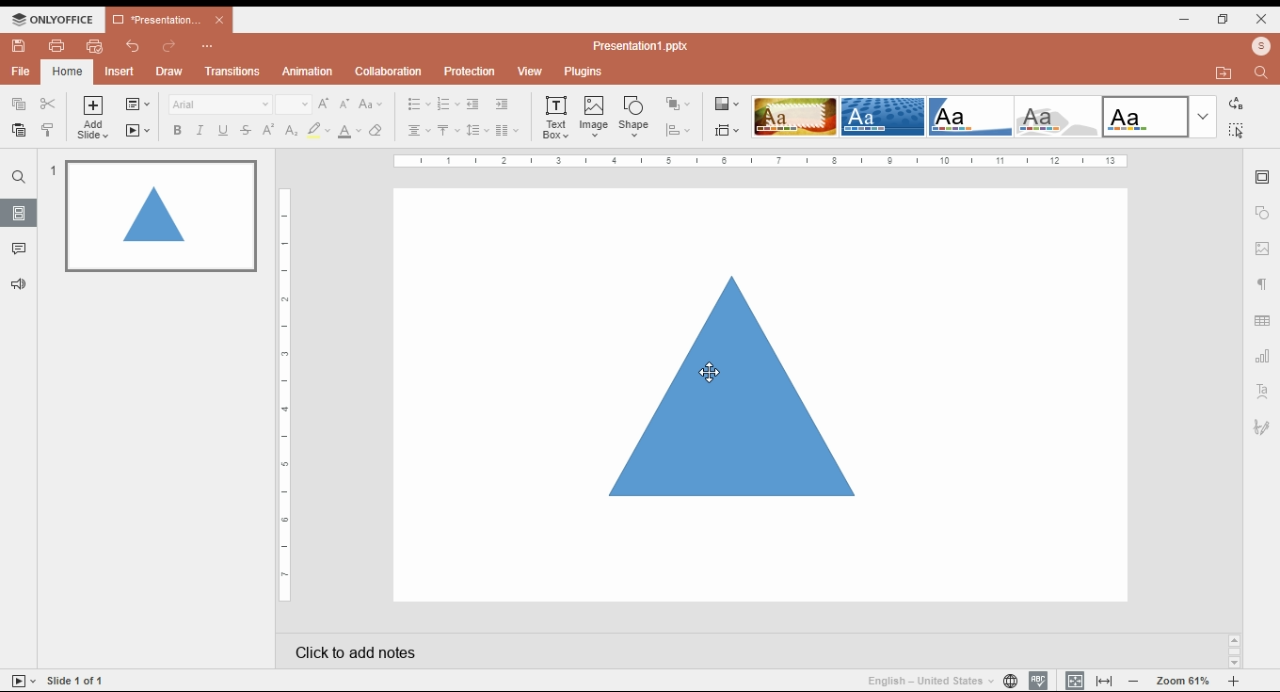  I want to click on change case, so click(372, 104).